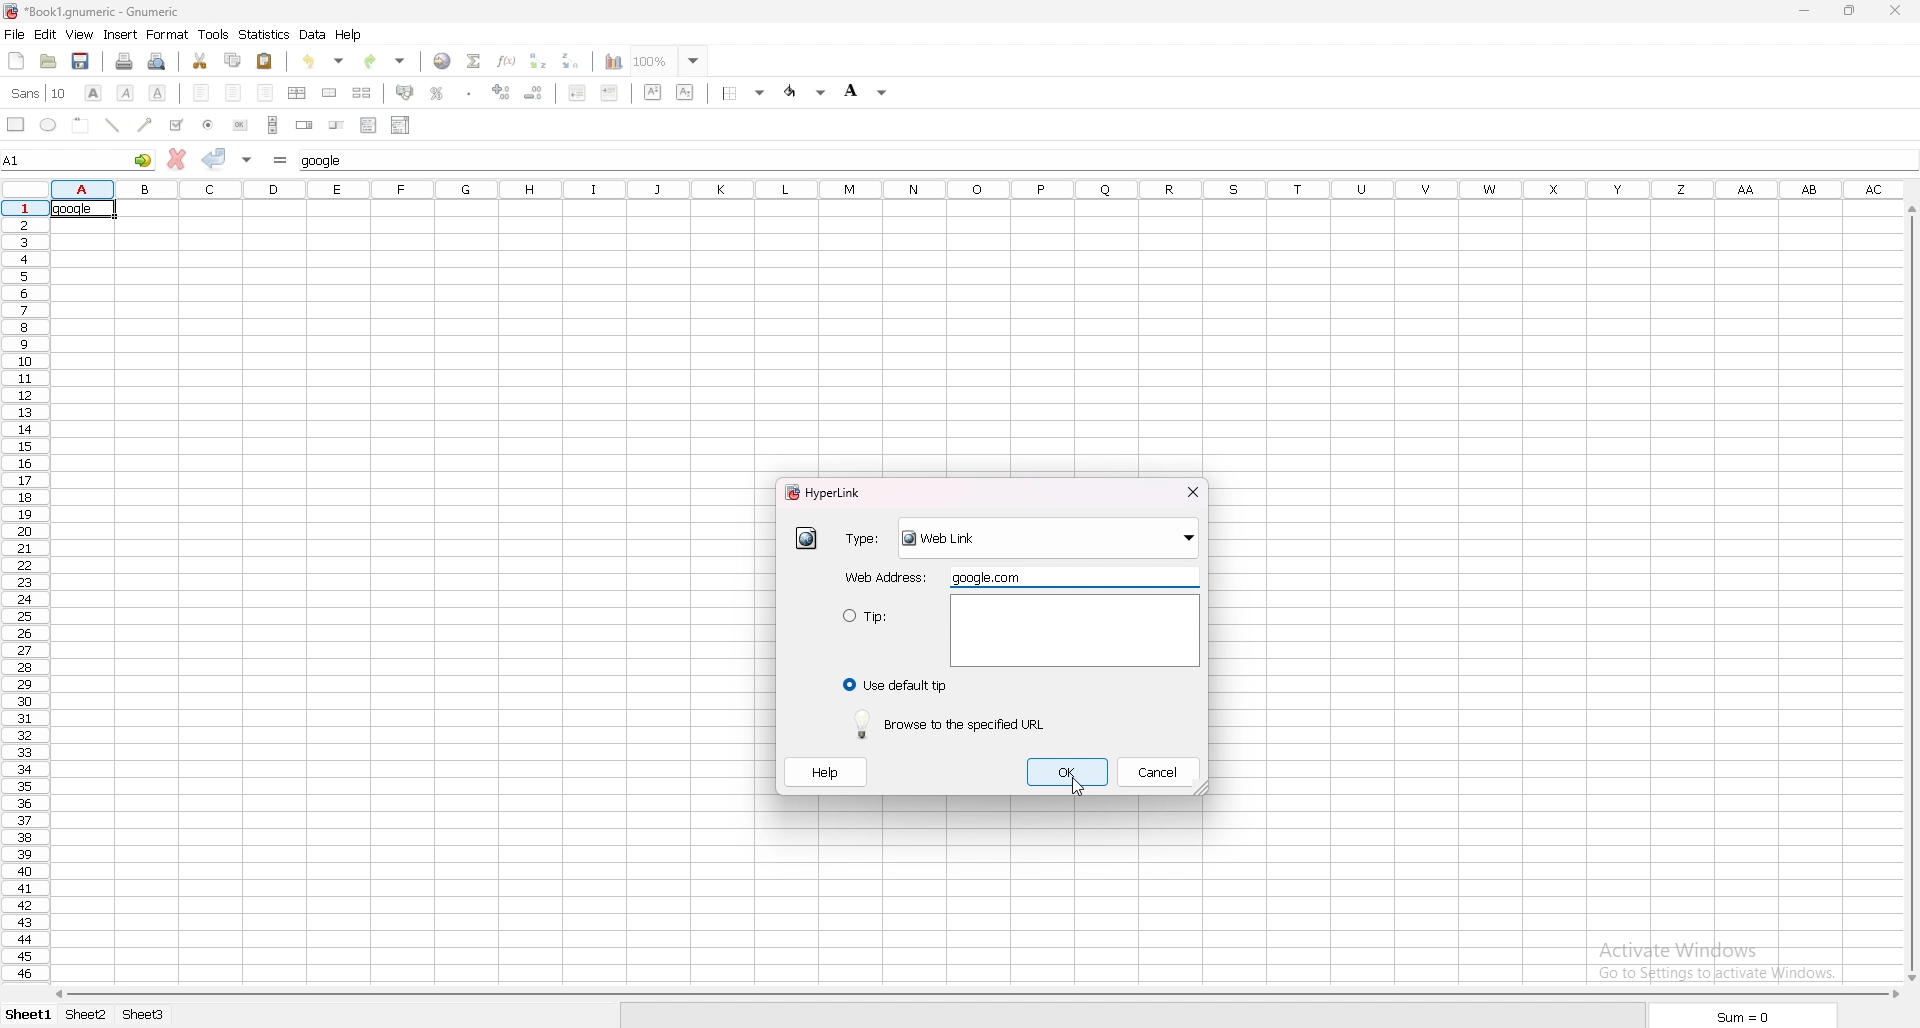 The width and height of the screenshot is (1920, 1028). Describe the element at coordinates (160, 1017) in the screenshot. I see `Sheet 3` at that location.